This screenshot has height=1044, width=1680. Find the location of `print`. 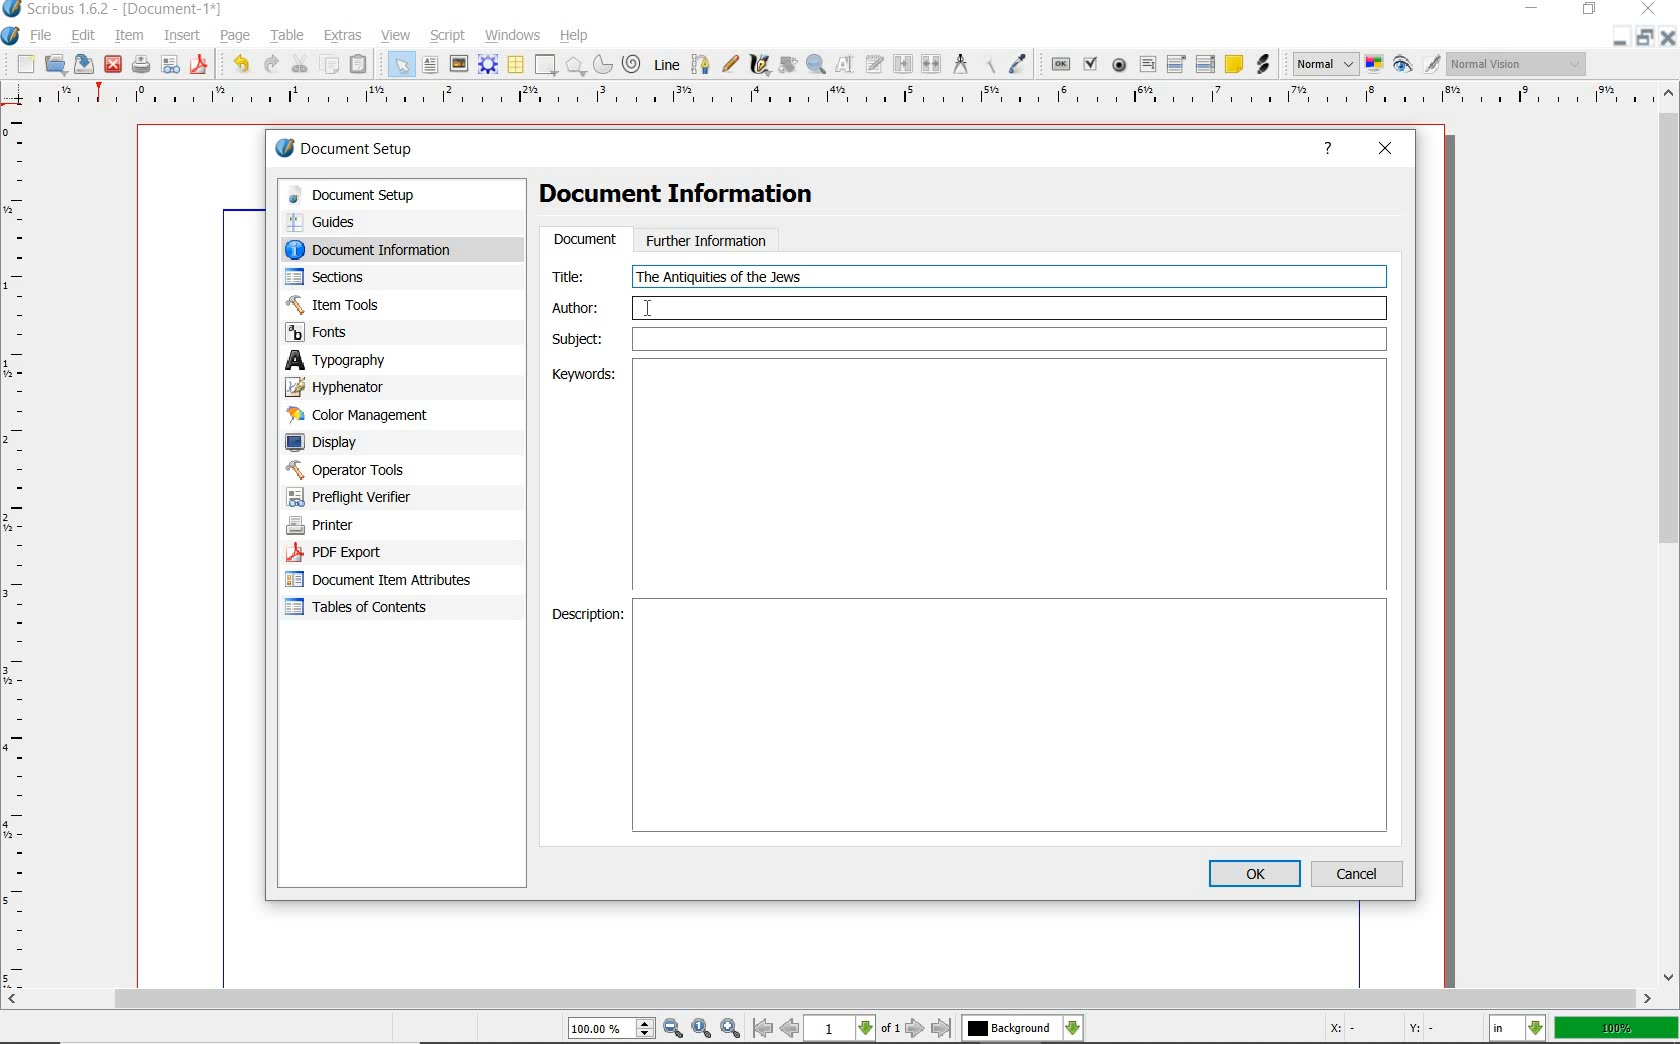

print is located at coordinates (141, 66).